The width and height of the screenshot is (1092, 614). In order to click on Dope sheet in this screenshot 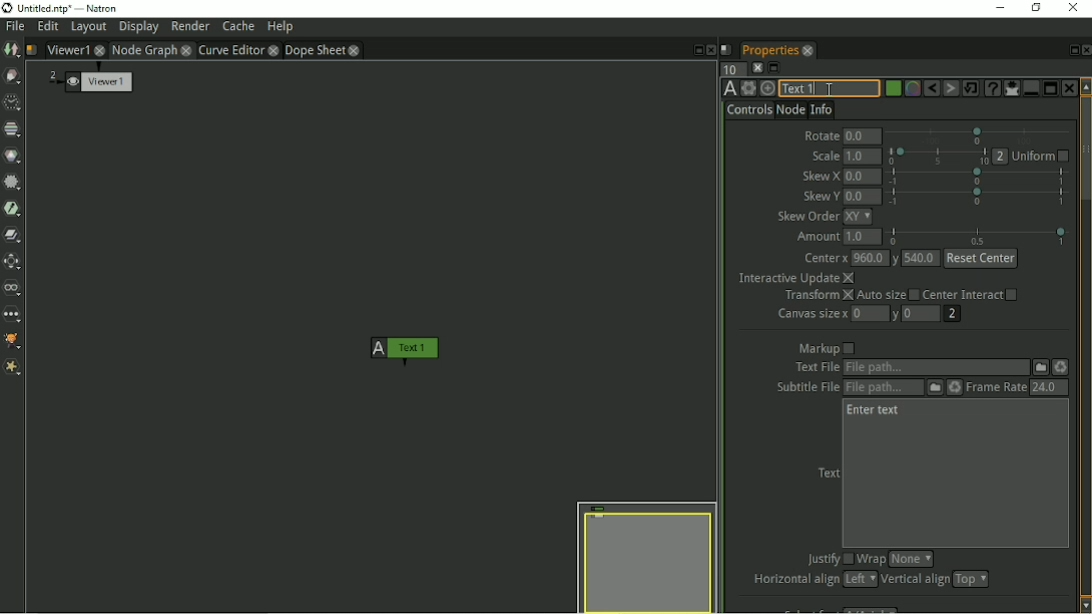, I will do `click(315, 51)`.